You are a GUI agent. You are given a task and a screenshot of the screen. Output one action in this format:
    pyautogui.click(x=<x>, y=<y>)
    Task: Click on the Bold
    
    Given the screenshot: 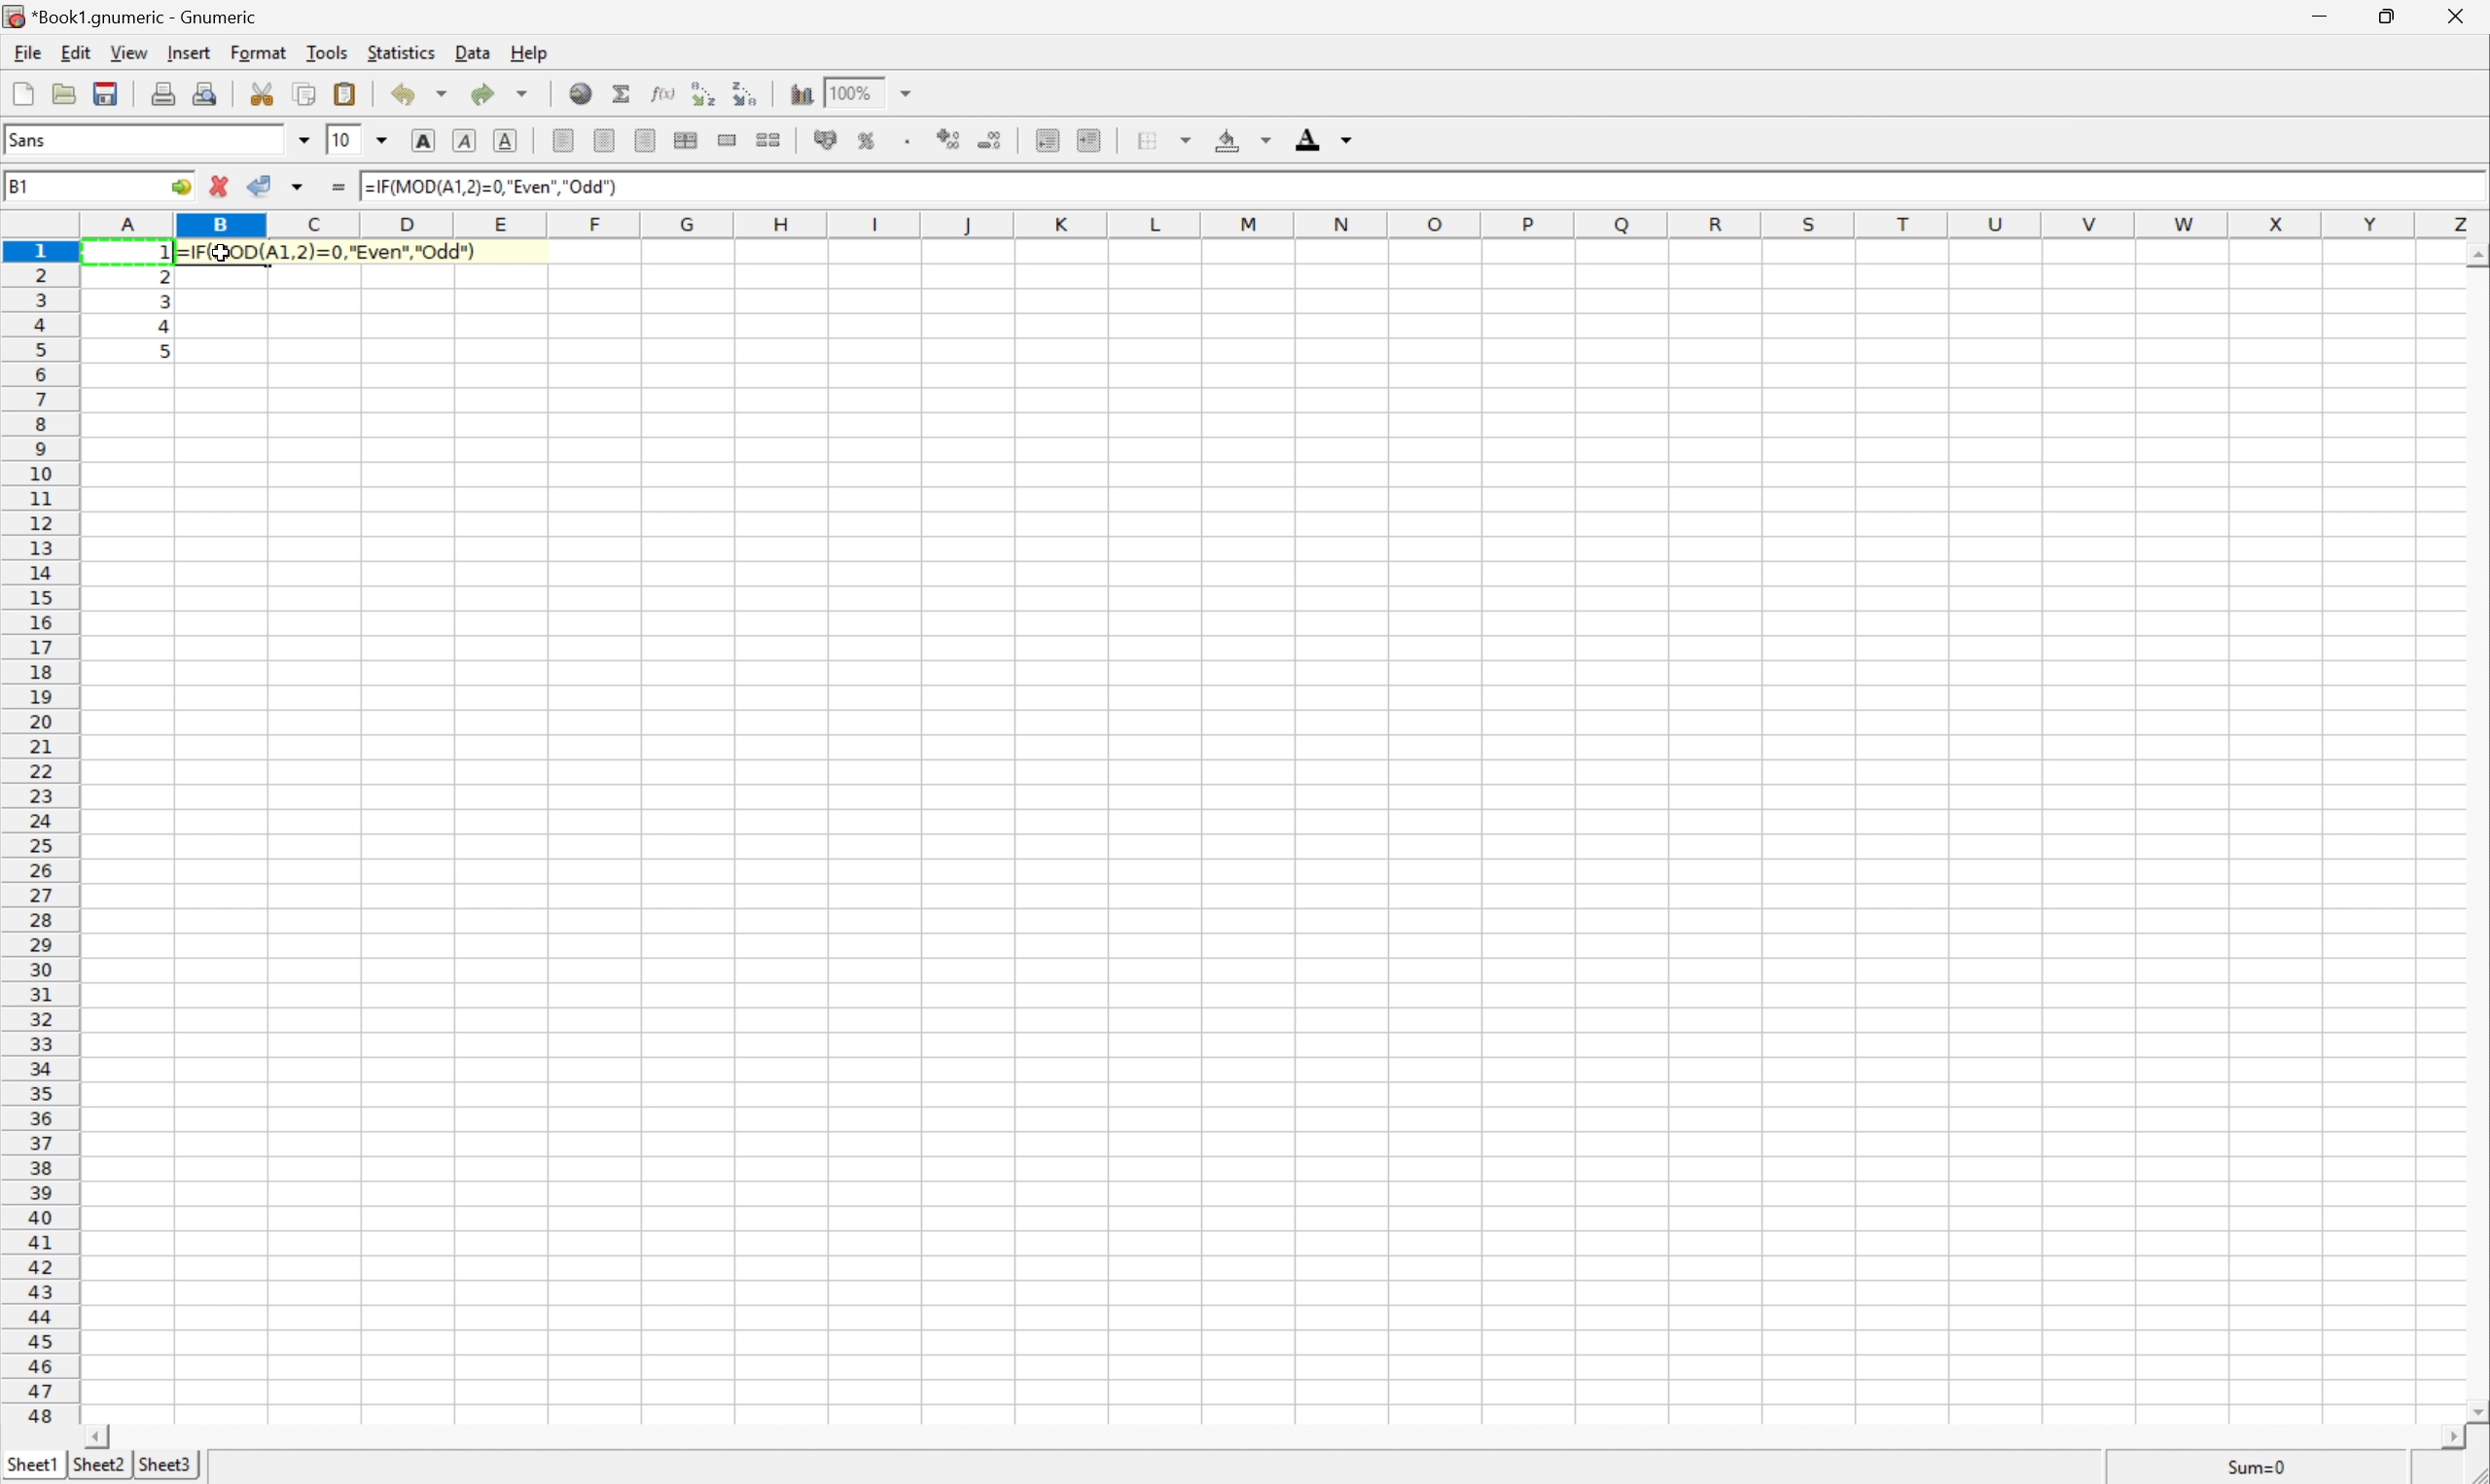 What is the action you would take?
    pyautogui.click(x=422, y=138)
    